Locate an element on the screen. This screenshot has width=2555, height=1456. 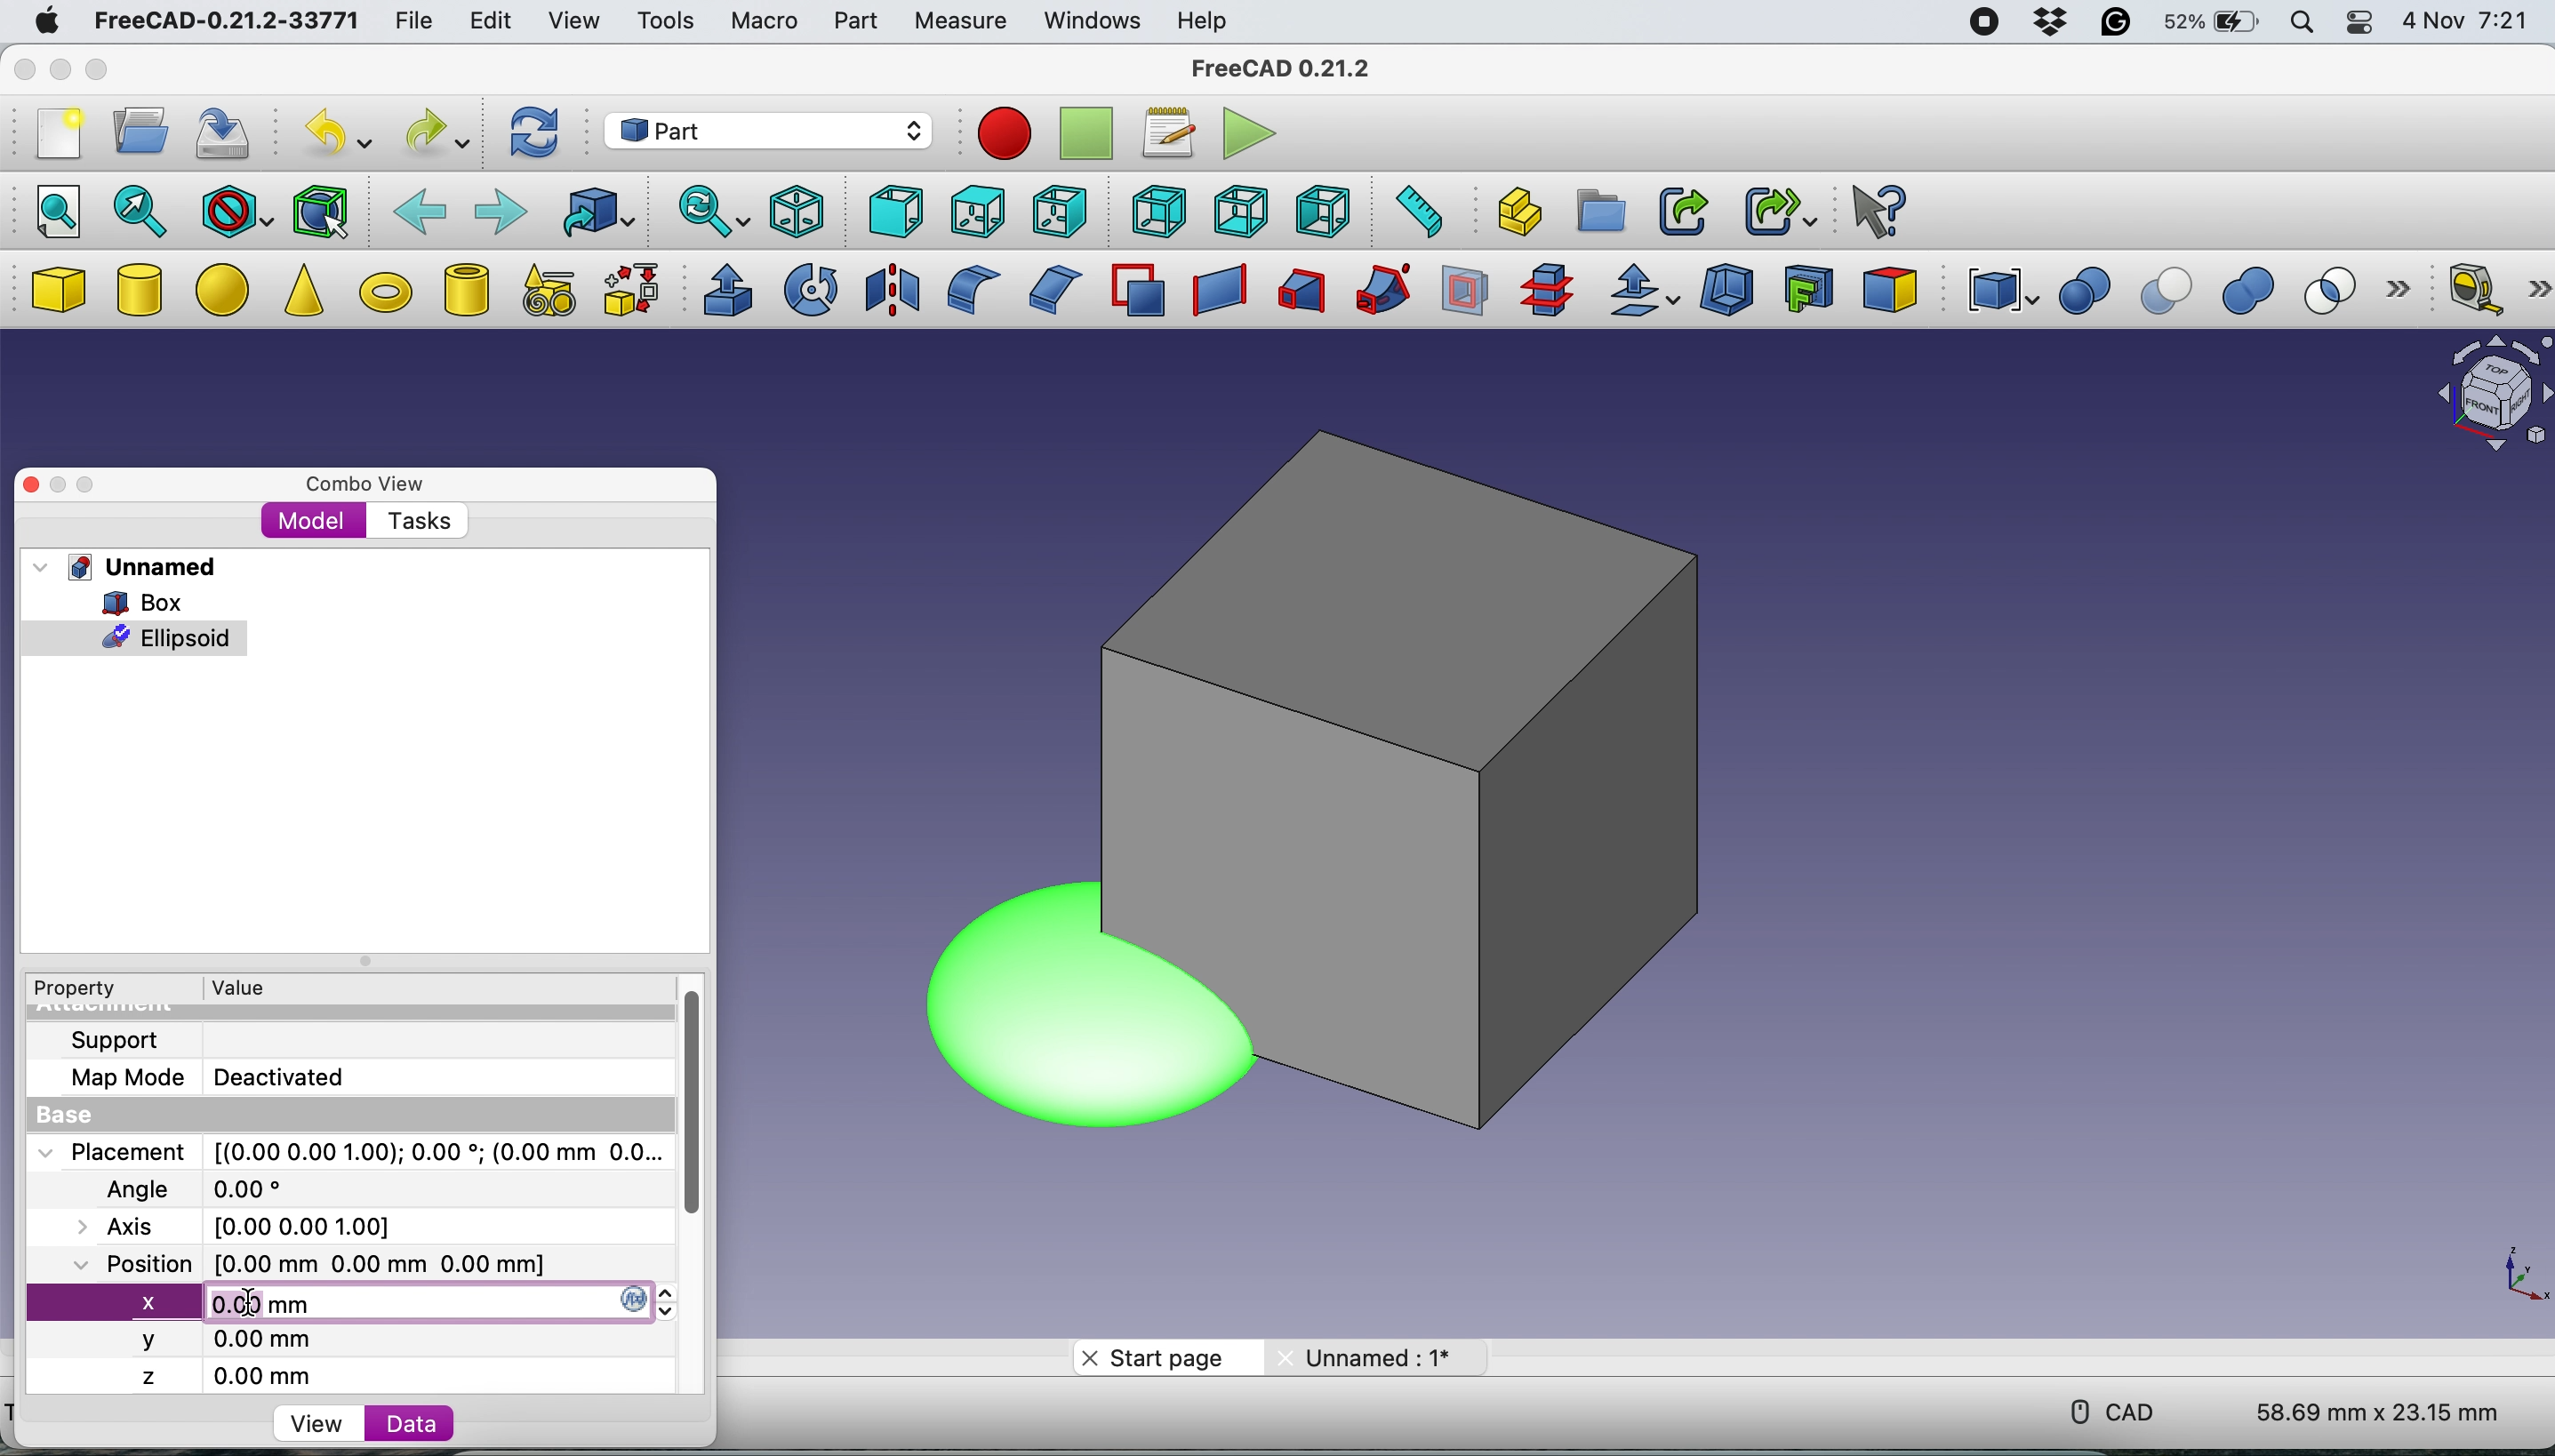
x 0.00 mm is located at coordinates (359, 1303).